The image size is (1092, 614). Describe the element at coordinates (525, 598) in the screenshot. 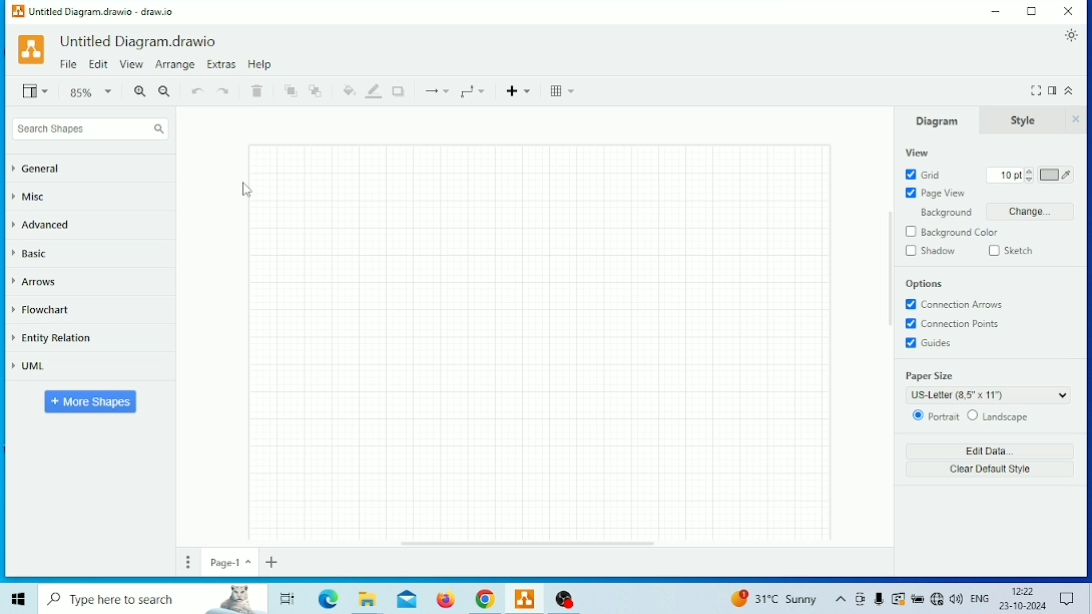

I see `Draw.io` at that location.